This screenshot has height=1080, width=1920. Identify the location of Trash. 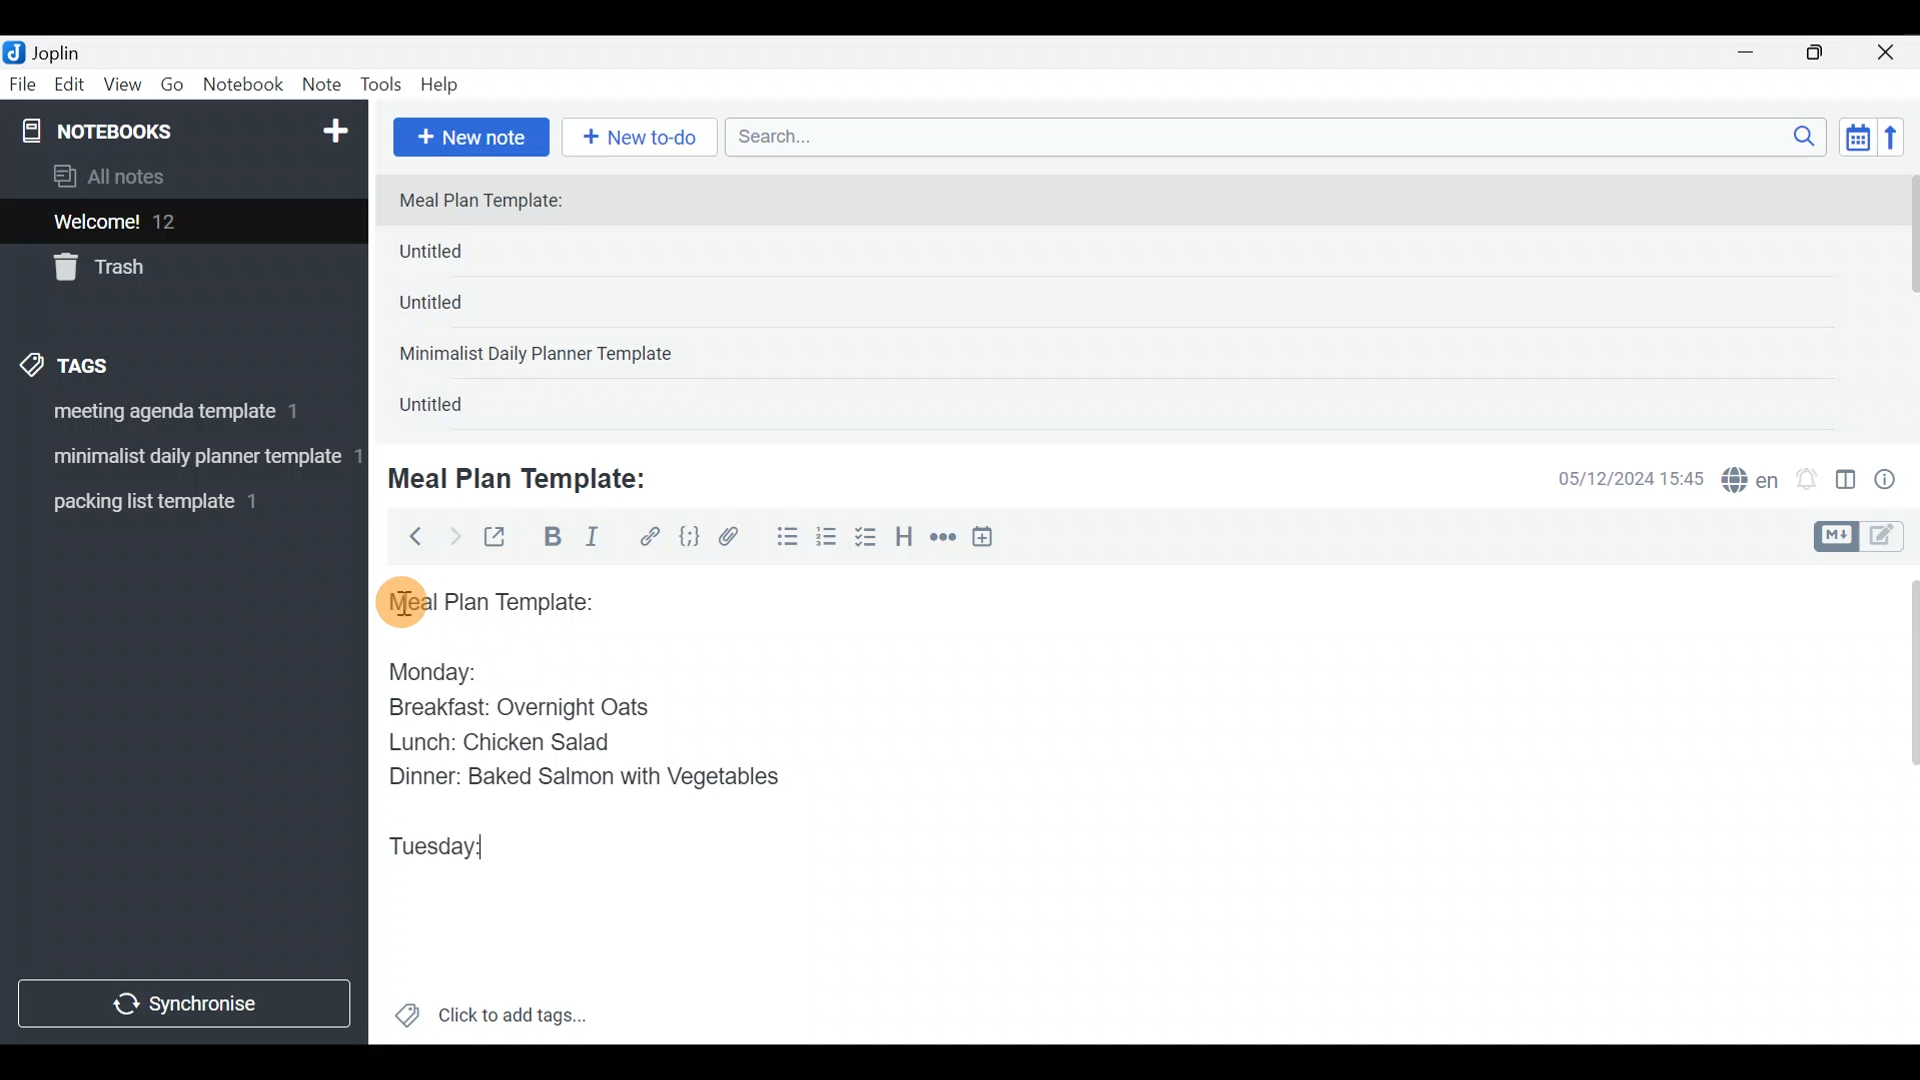
(172, 269).